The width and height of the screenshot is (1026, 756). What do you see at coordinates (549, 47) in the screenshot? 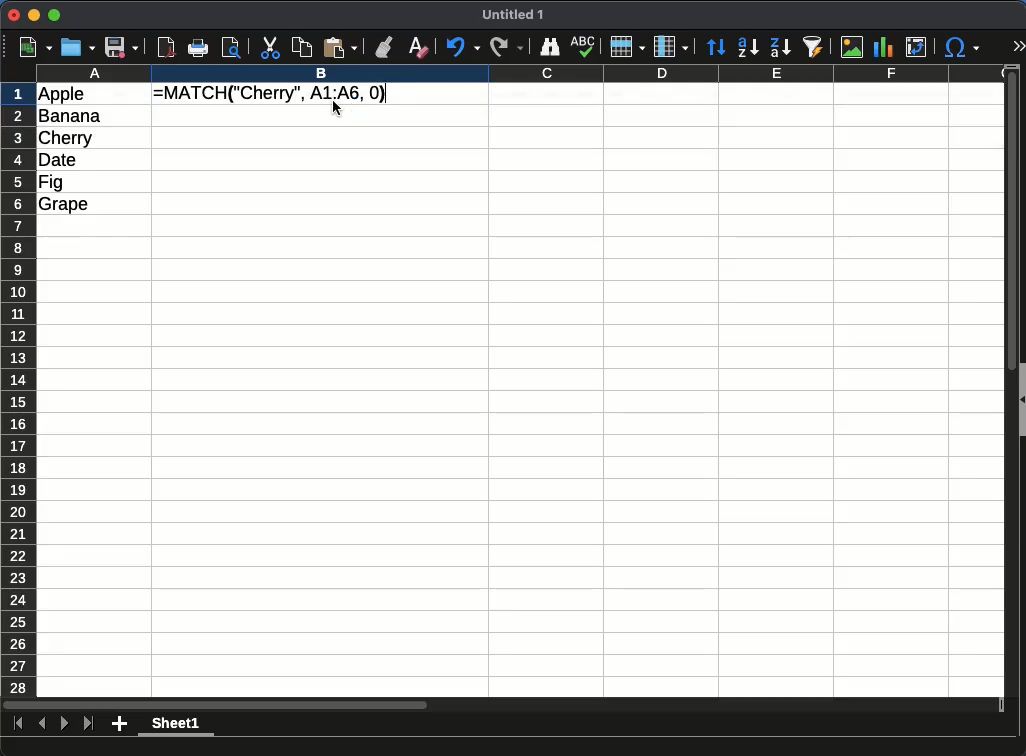
I see `finder` at bounding box center [549, 47].